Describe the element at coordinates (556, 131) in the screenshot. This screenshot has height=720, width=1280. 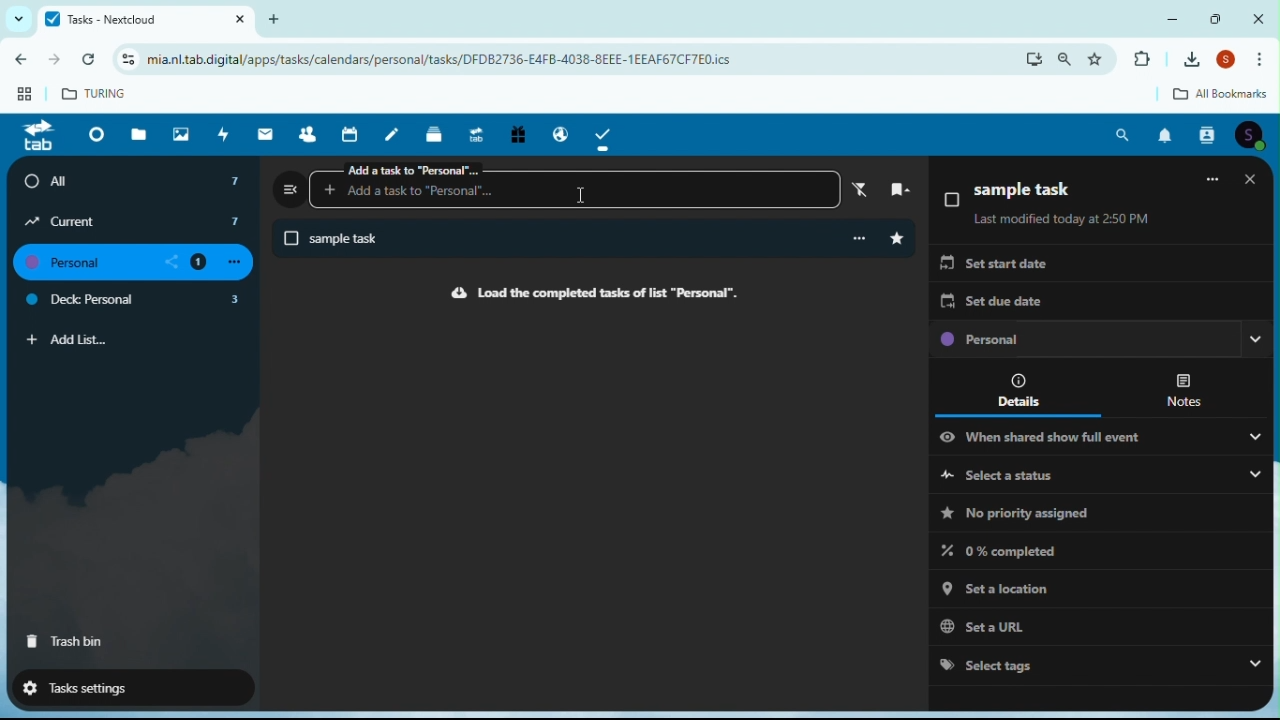
I see `Email hosting` at that location.